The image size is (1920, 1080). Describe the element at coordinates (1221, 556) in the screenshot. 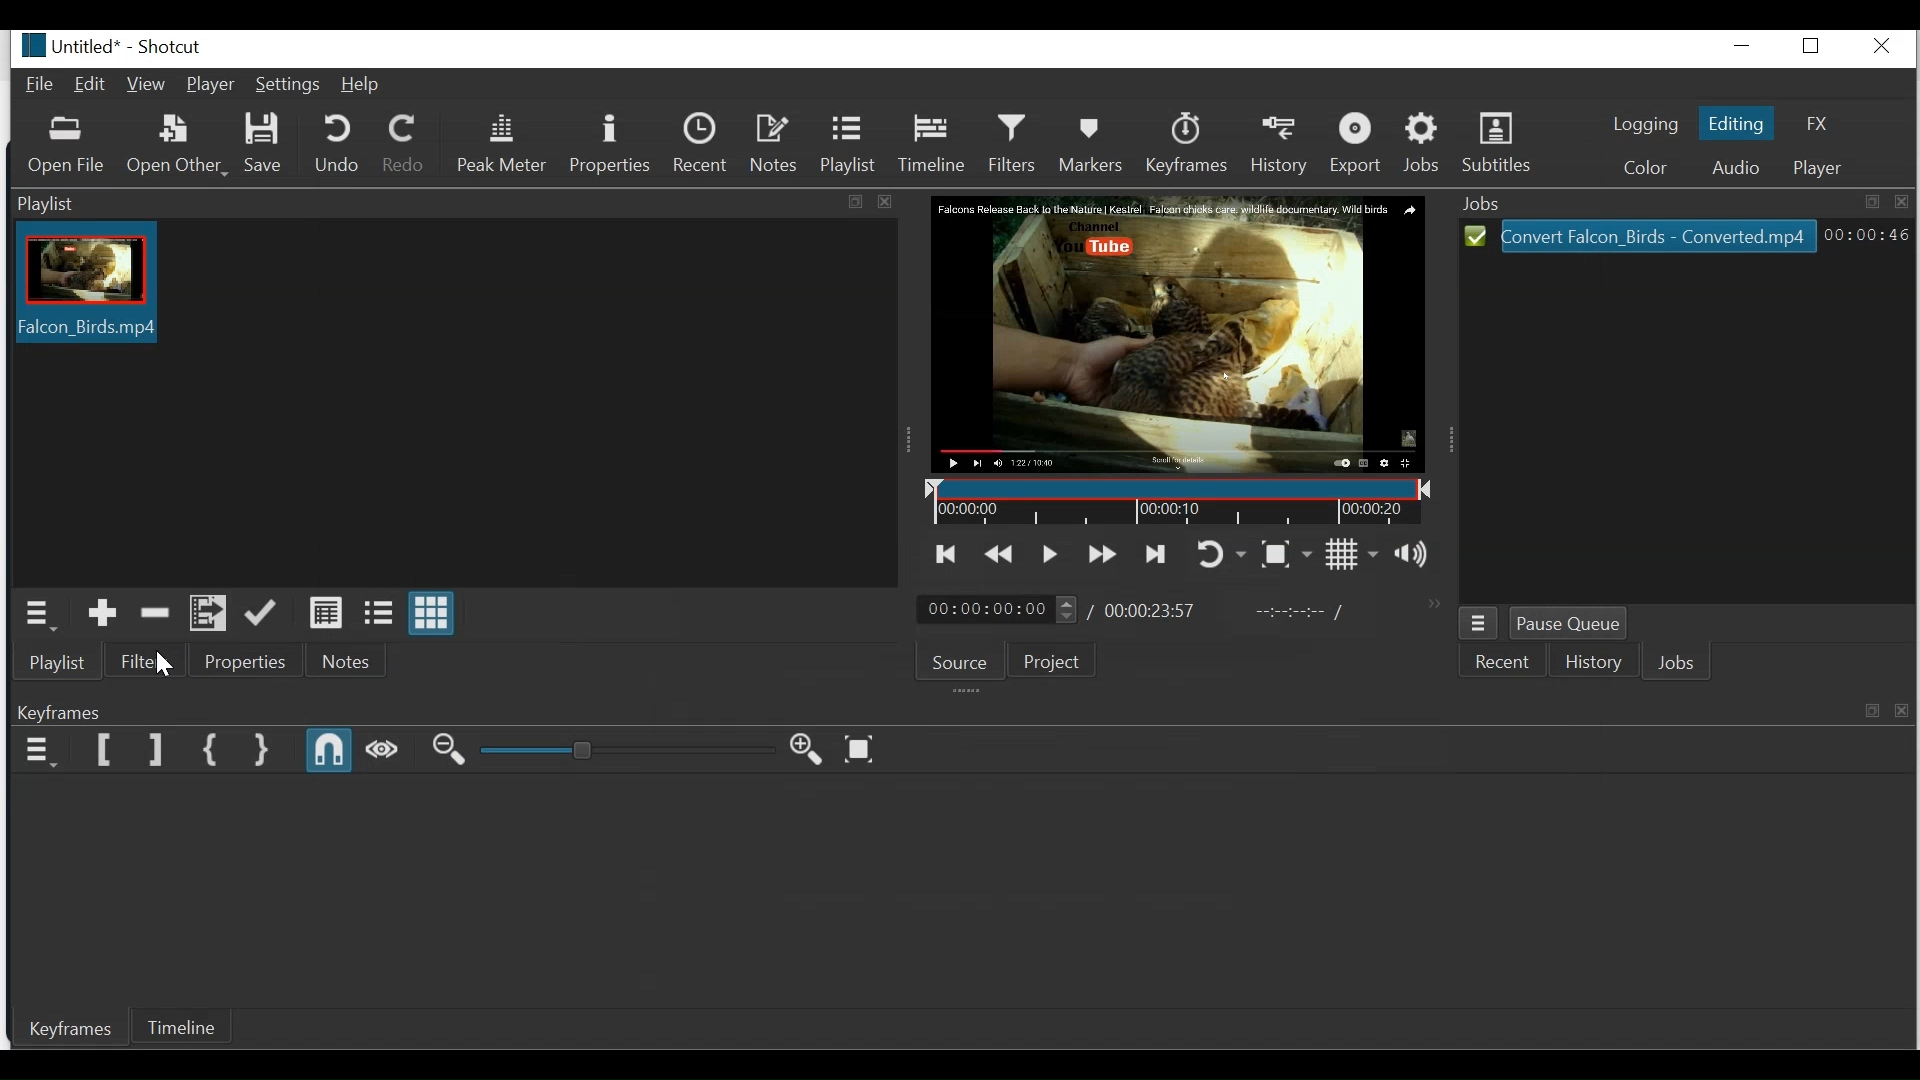

I see `Toggle player looping` at that location.